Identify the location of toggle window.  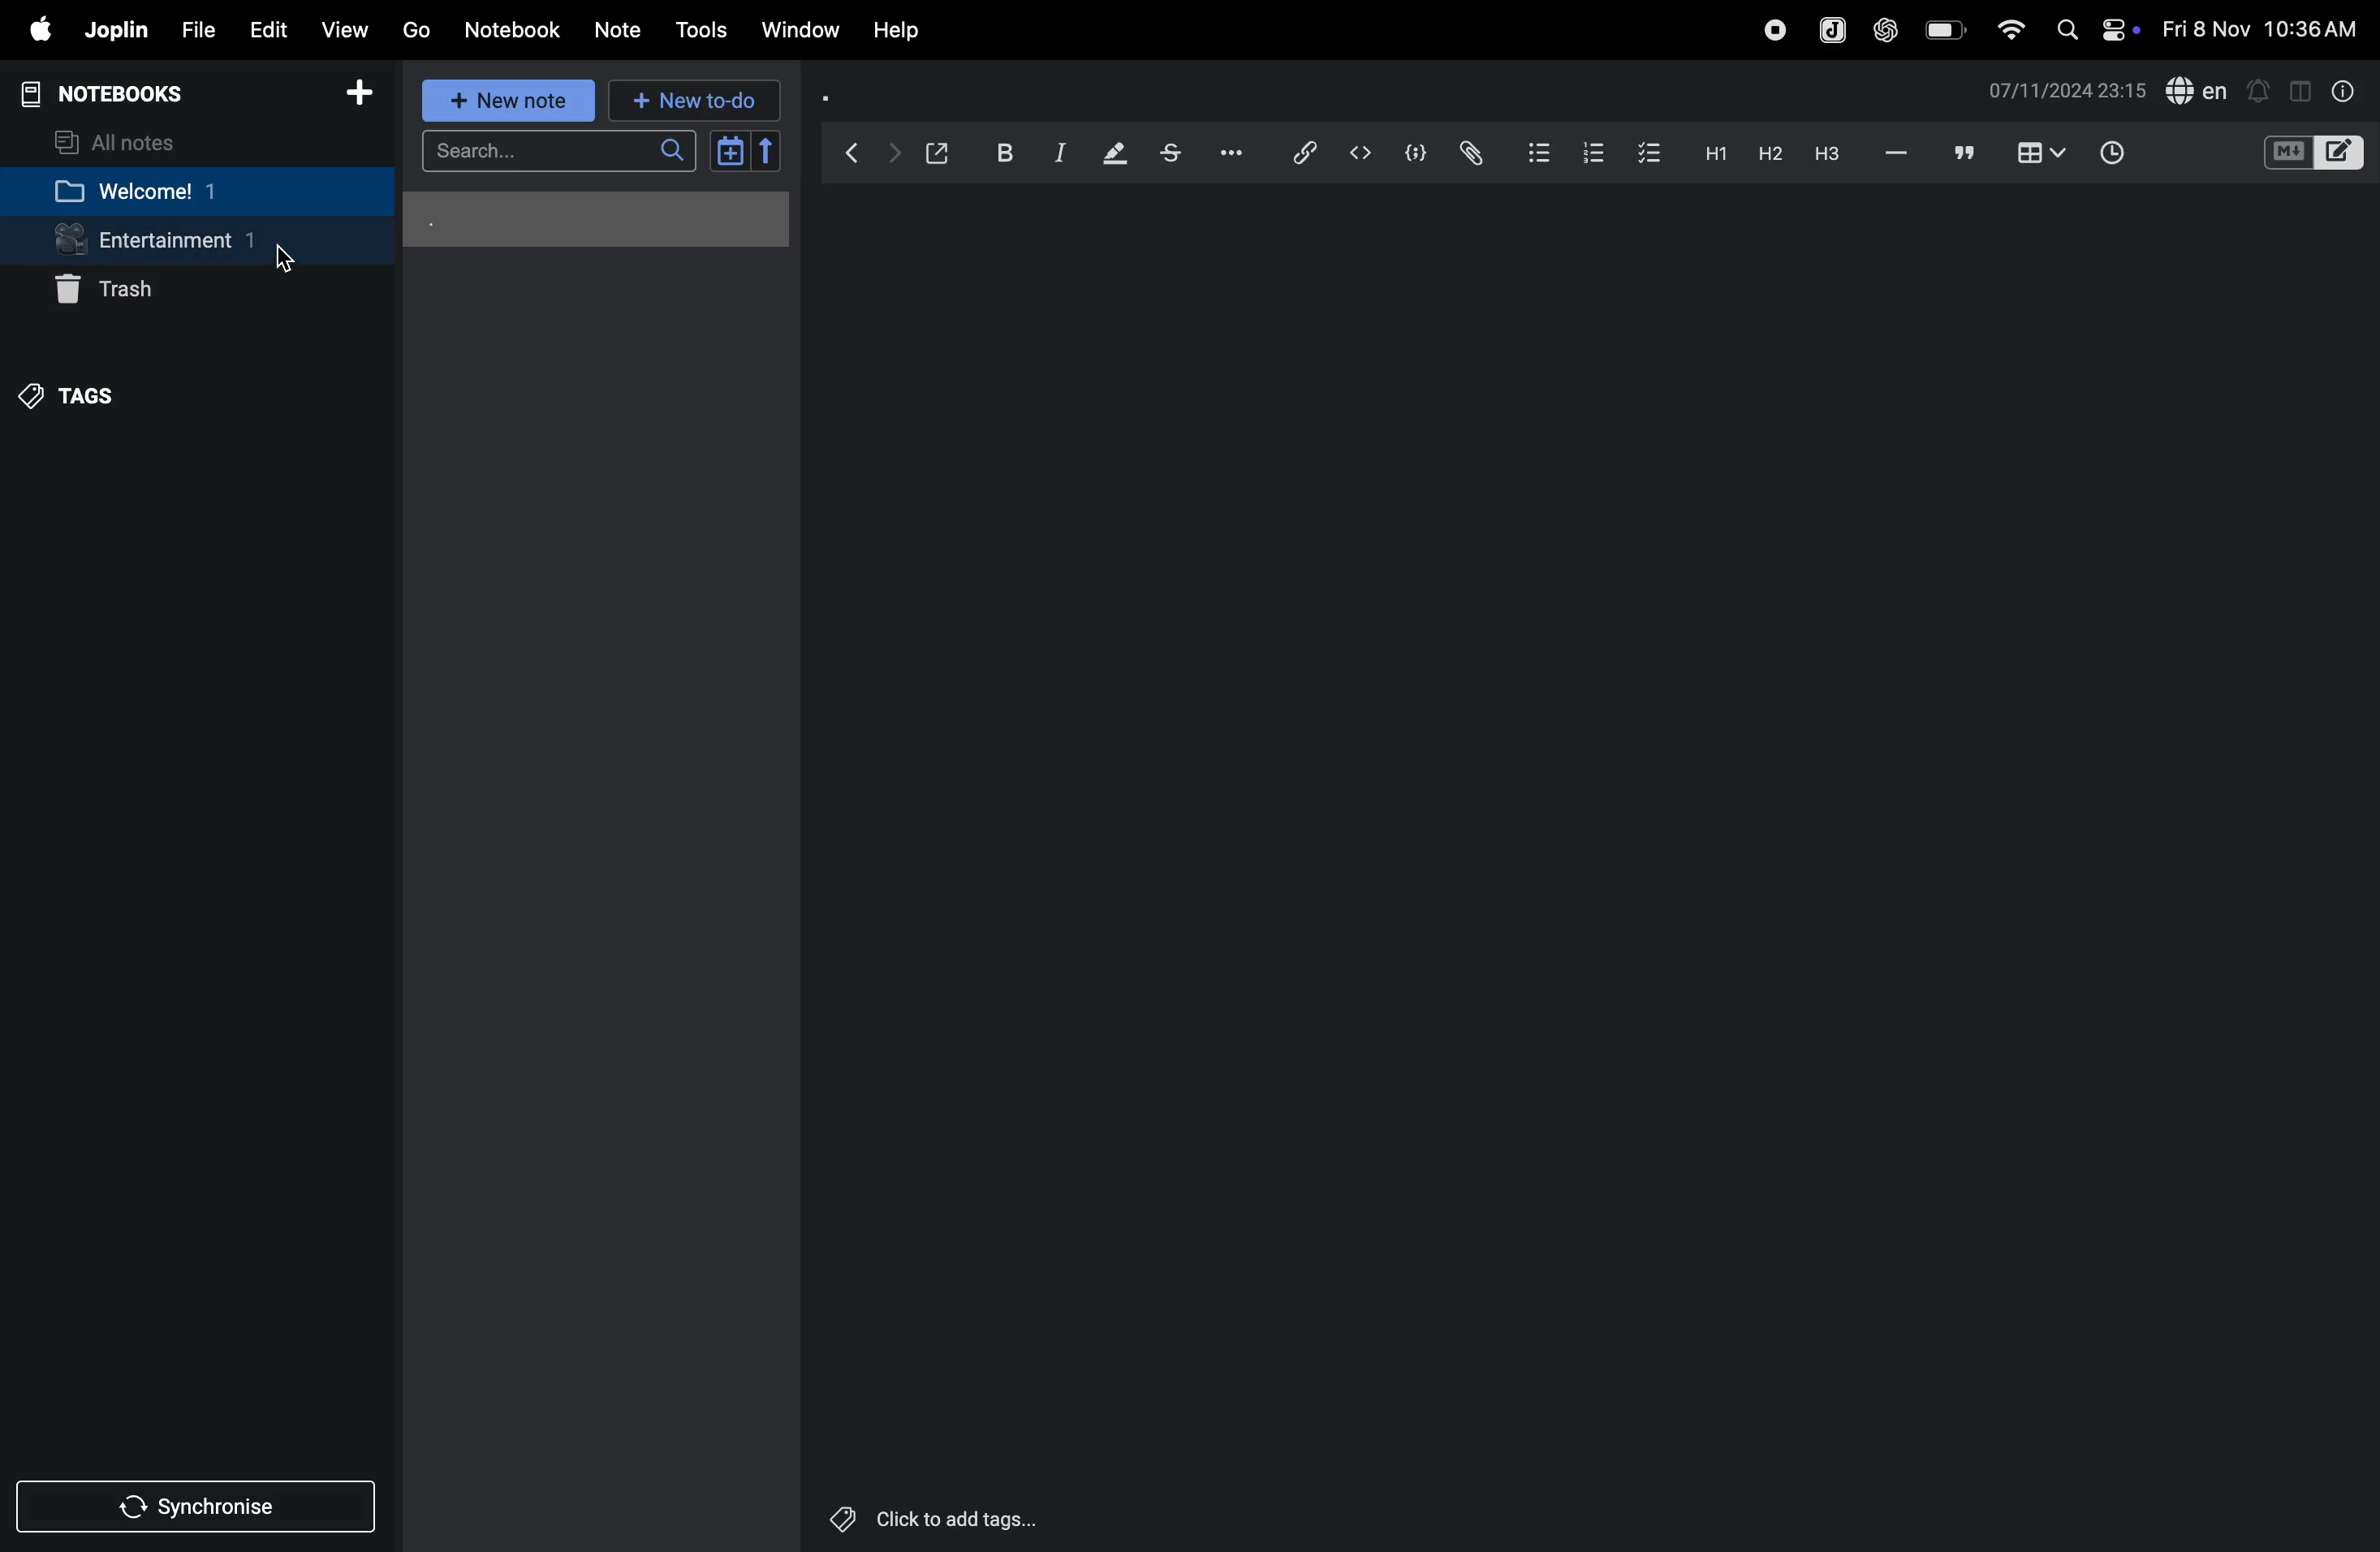
(2302, 88).